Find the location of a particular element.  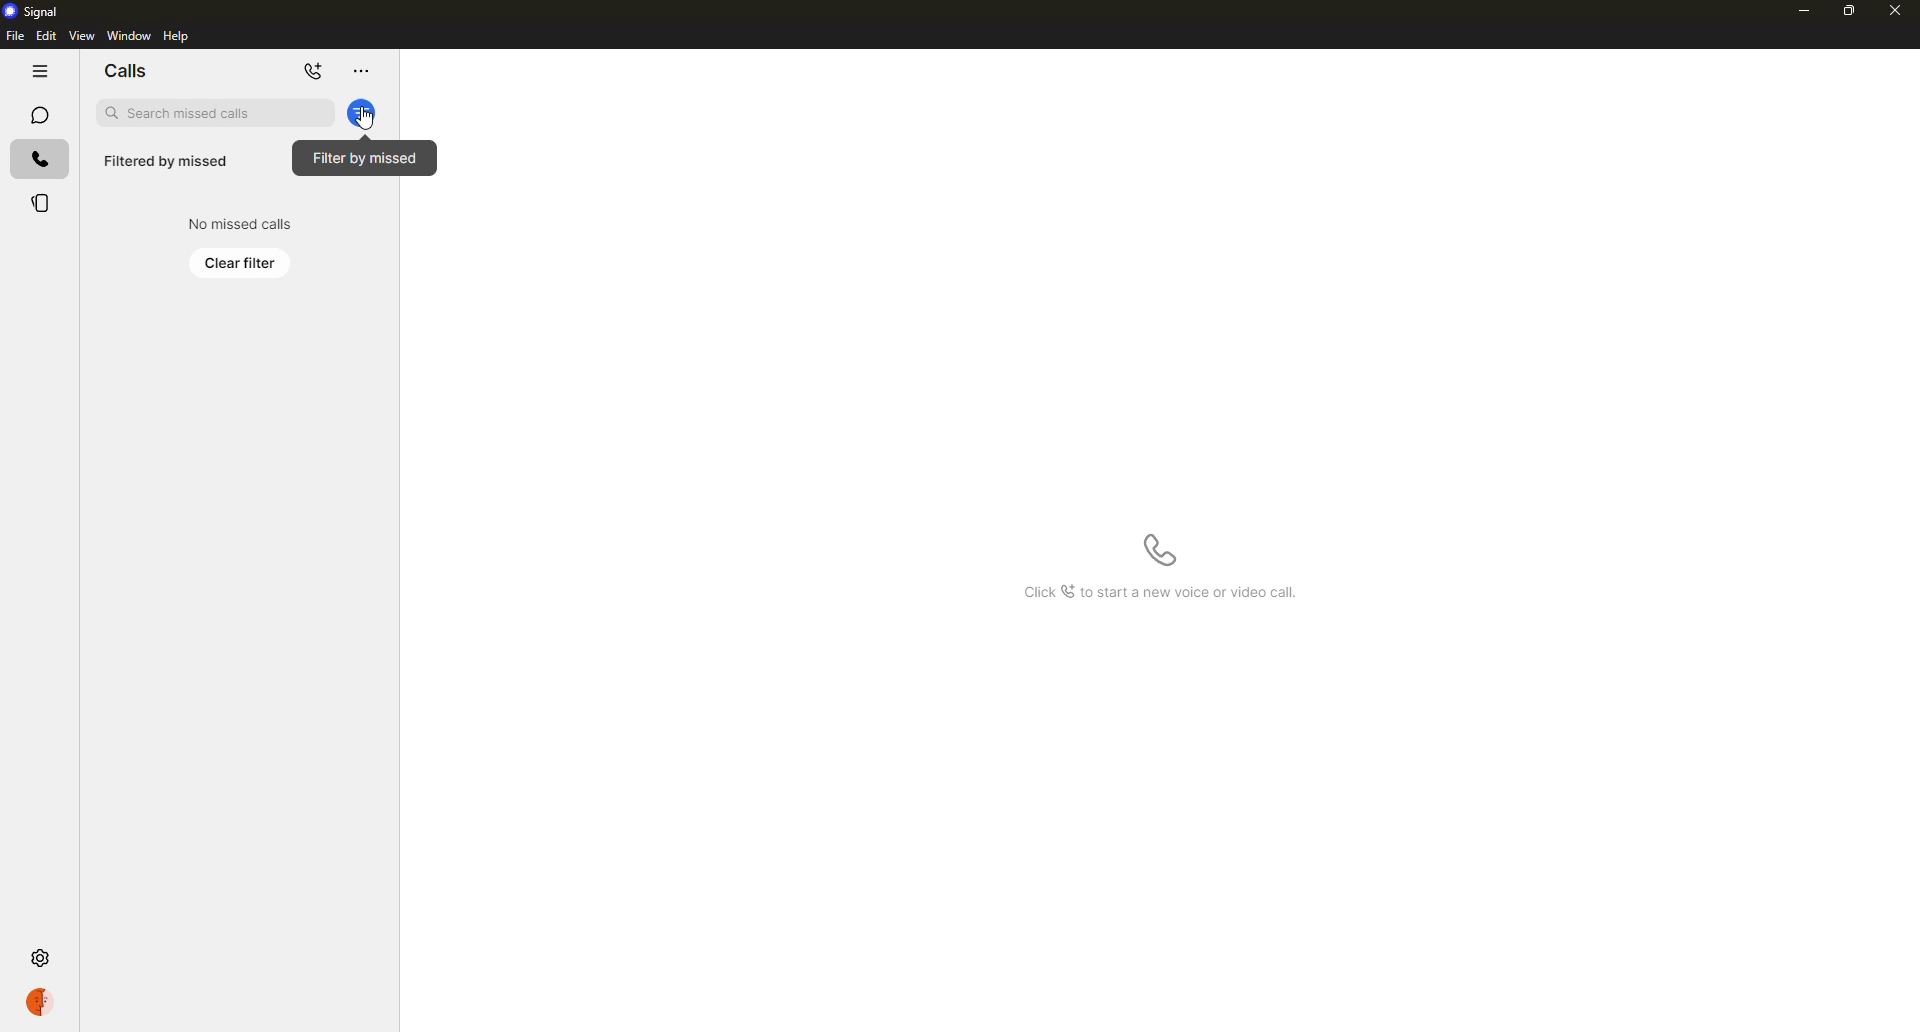

start a voice call is located at coordinates (1161, 551).